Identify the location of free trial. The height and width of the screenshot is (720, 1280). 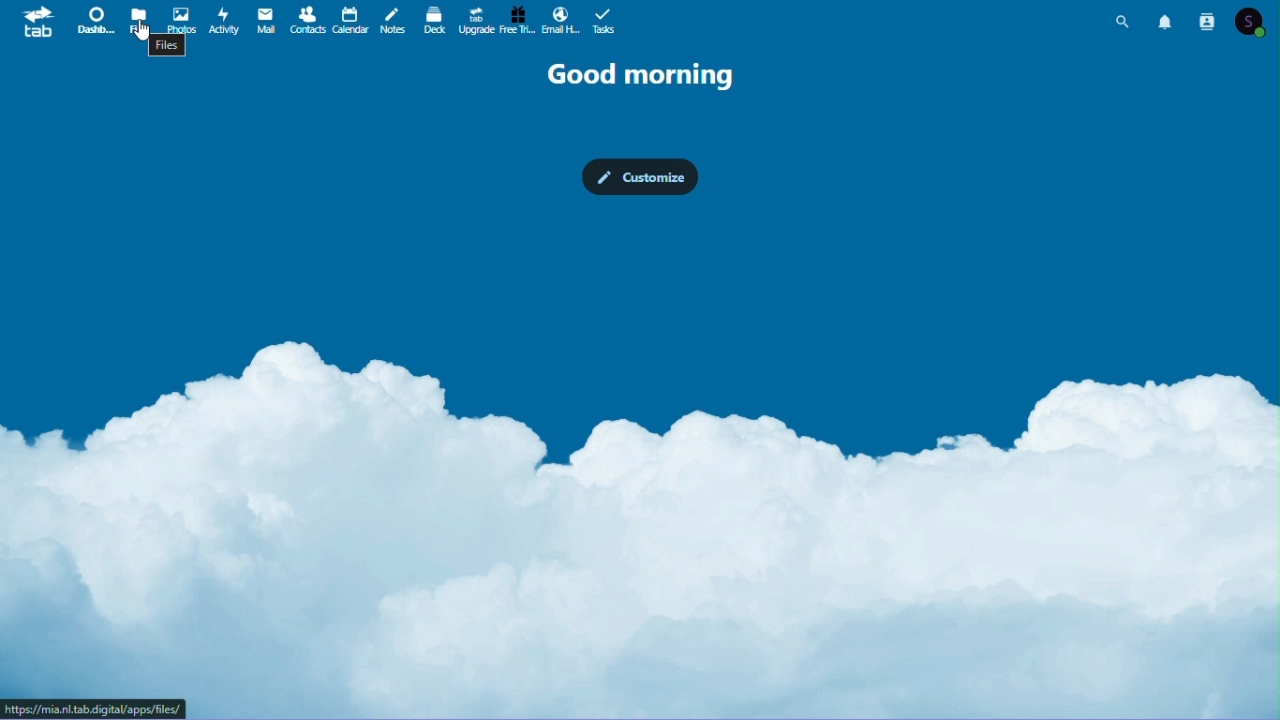
(517, 19).